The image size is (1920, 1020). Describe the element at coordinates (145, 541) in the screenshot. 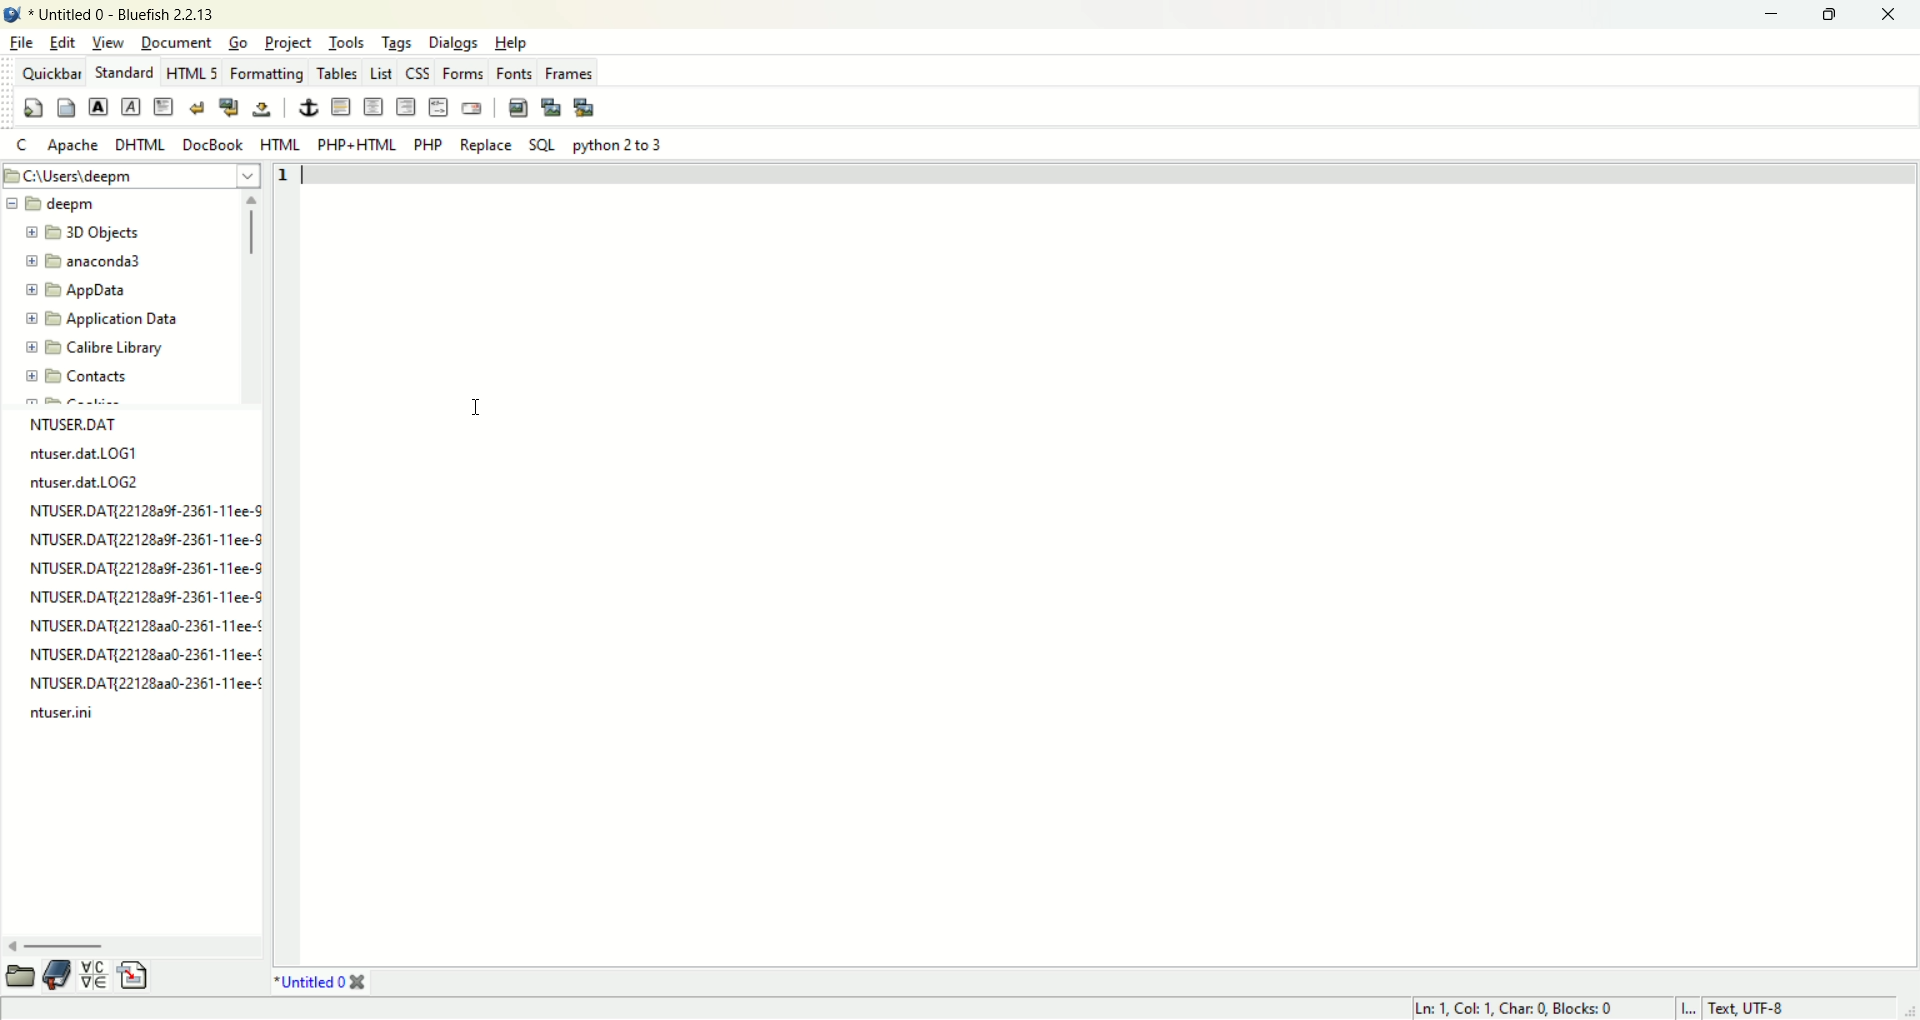

I see `NTUSER.DAT{22128a9f-2361-11ee-9` at that location.